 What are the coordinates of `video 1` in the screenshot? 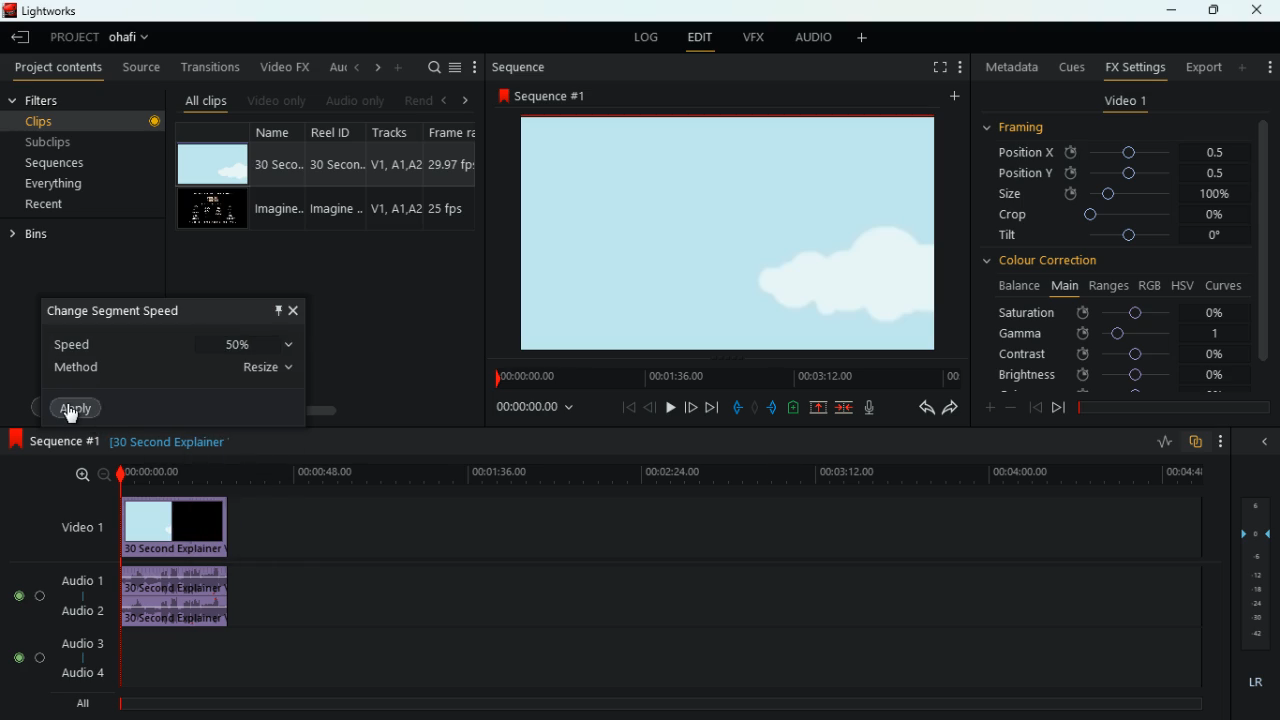 It's located at (84, 526).